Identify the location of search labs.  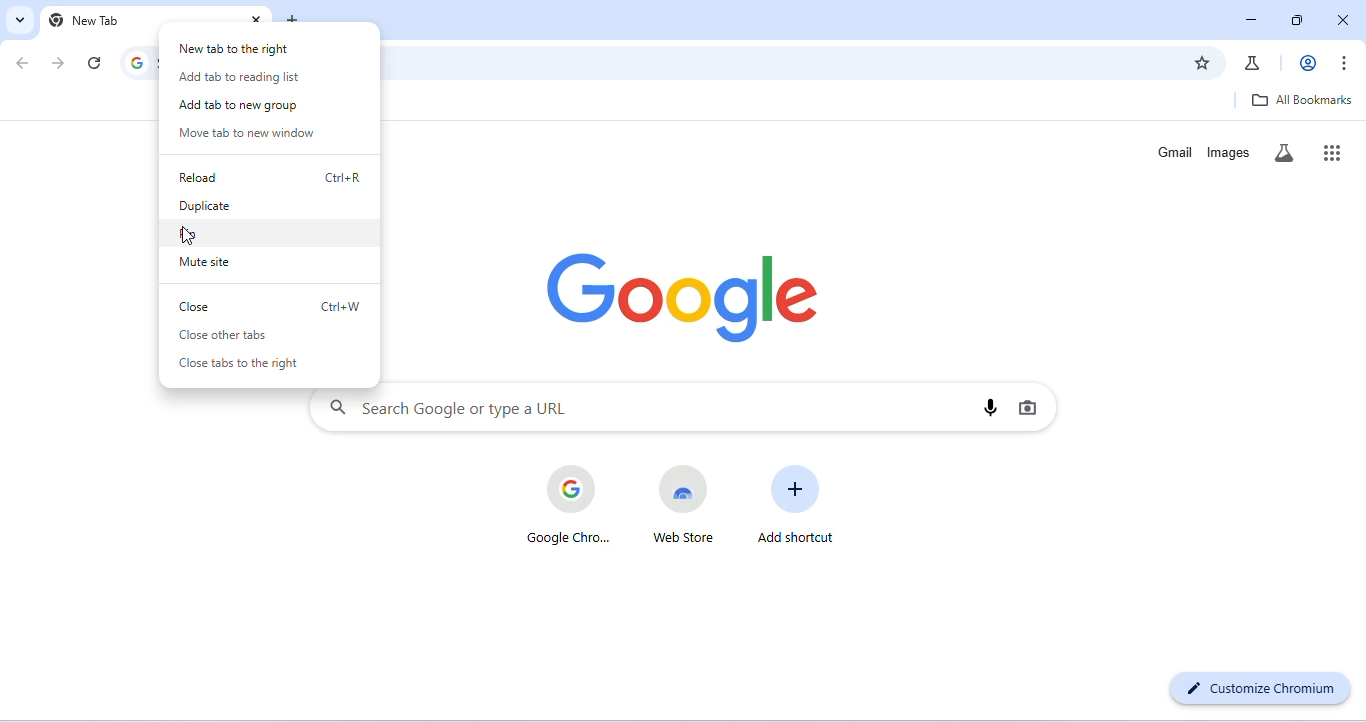
(1286, 152).